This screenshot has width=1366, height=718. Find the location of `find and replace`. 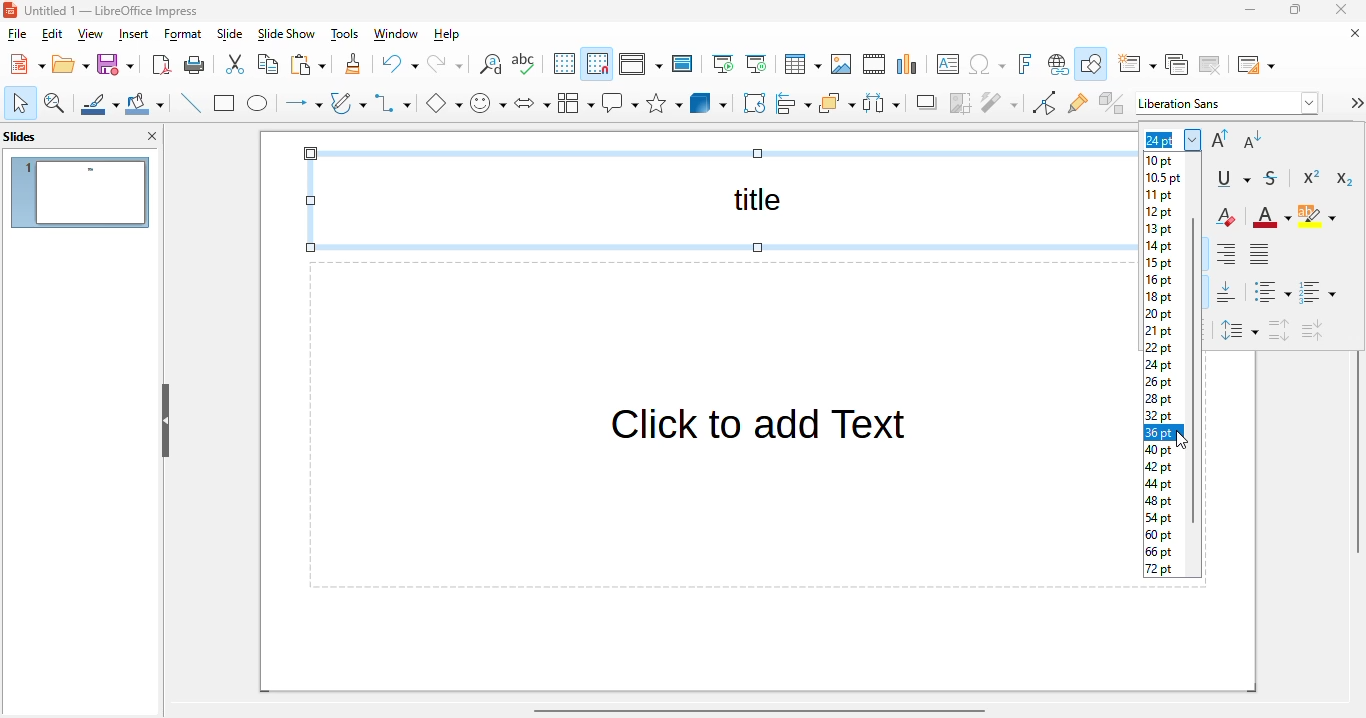

find and replace is located at coordinates (491, 64).